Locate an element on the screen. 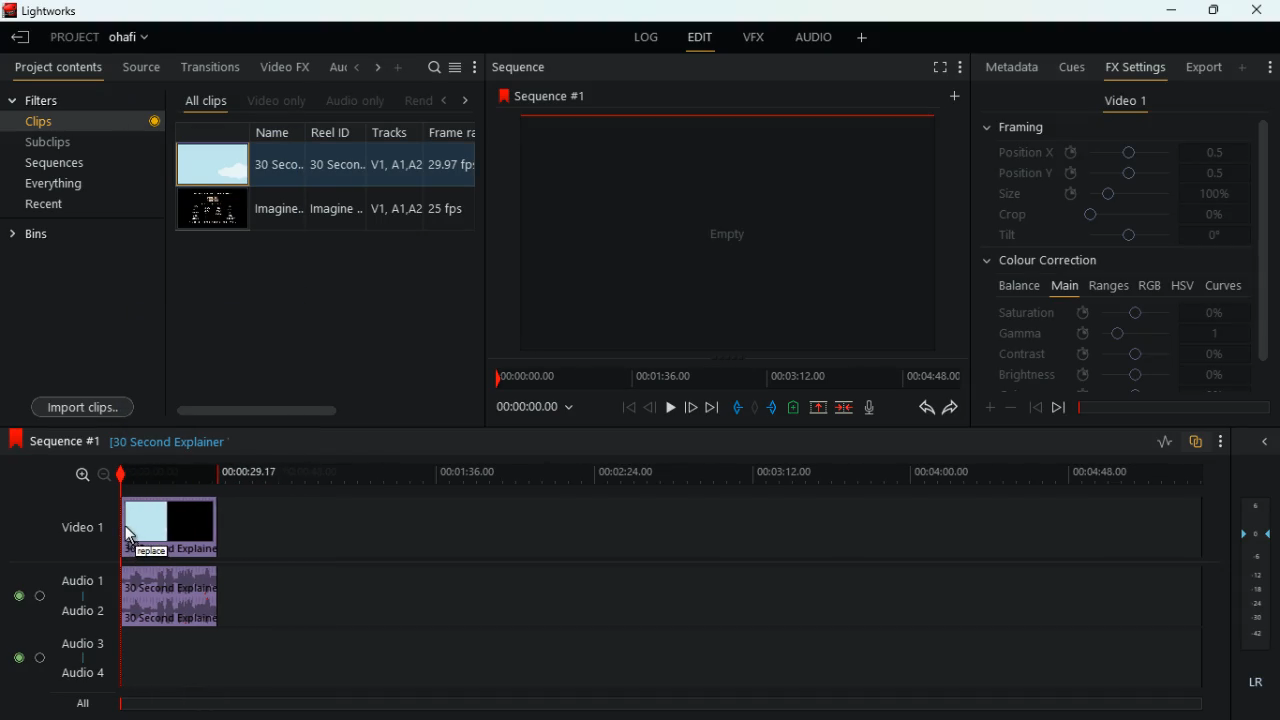  more is located at coordinates (1268, 68).